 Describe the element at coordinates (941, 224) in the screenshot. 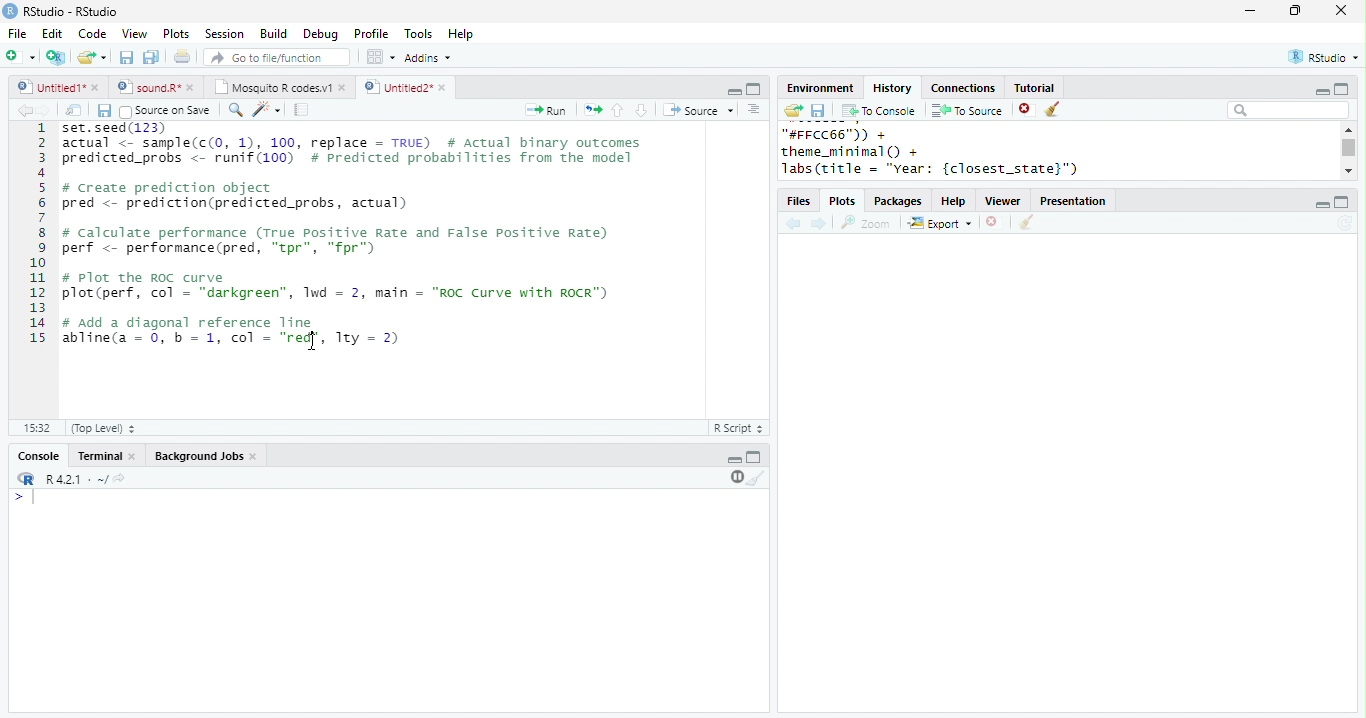

I see `Export` at that location.